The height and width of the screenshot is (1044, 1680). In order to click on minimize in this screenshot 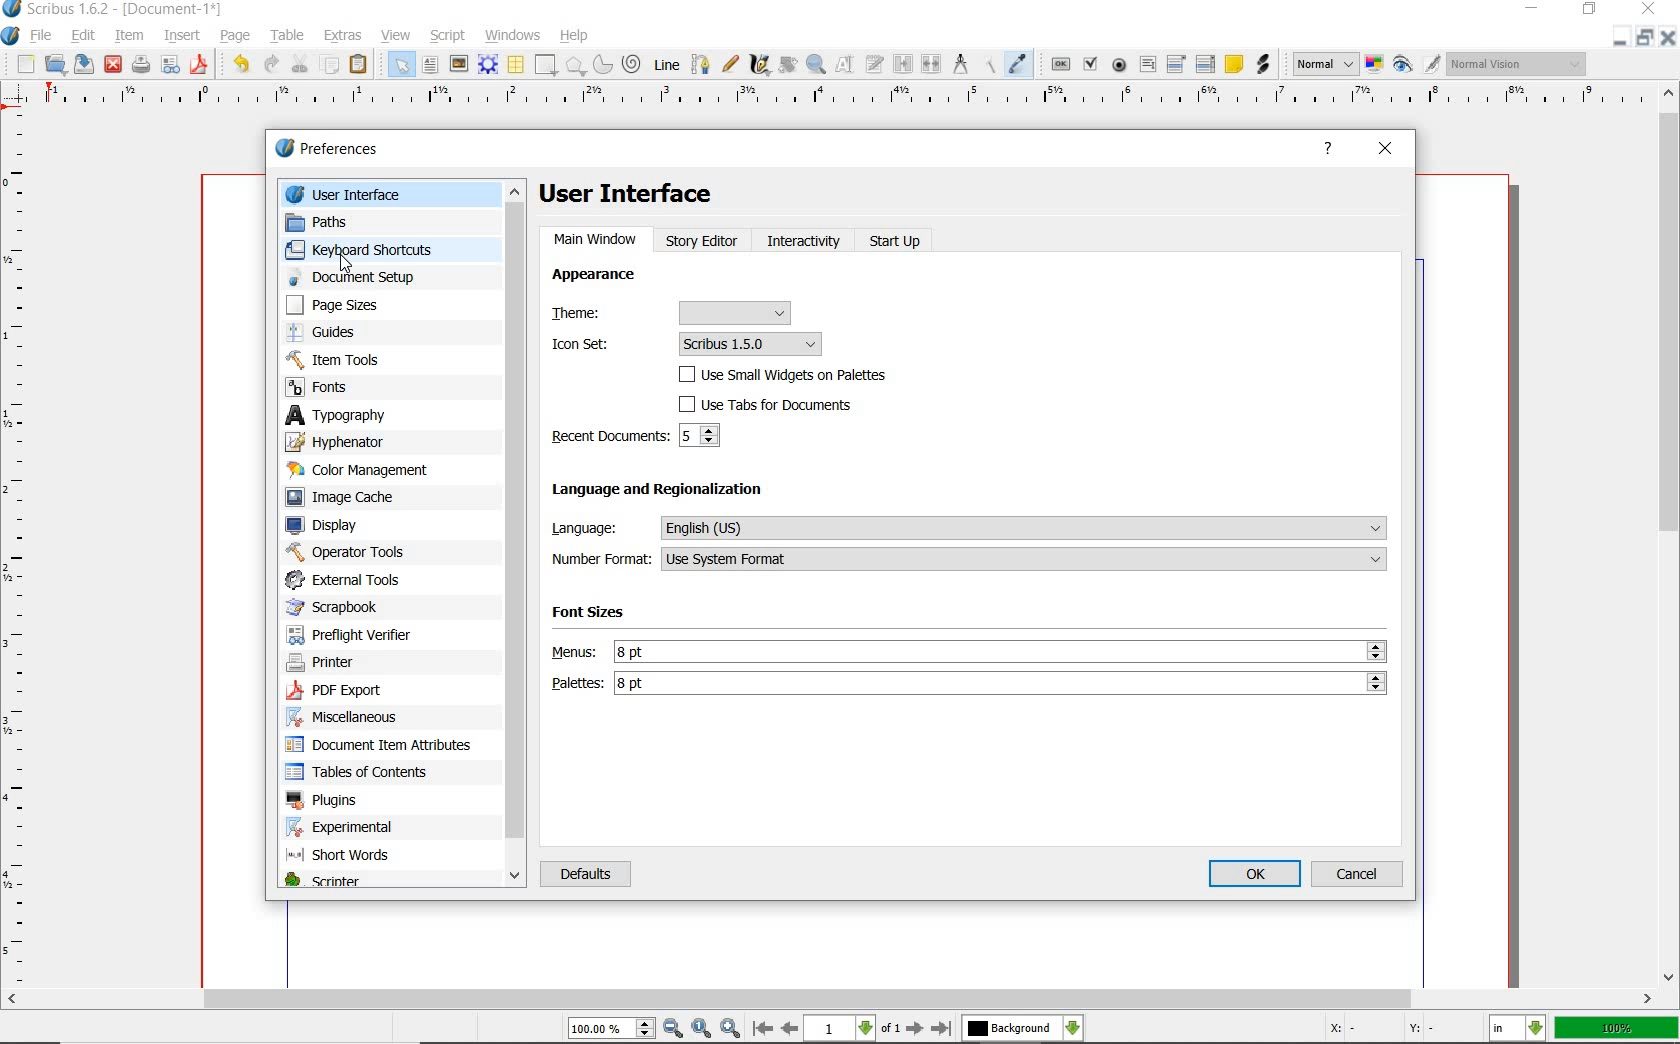, I will do `click(1646, 37)`.